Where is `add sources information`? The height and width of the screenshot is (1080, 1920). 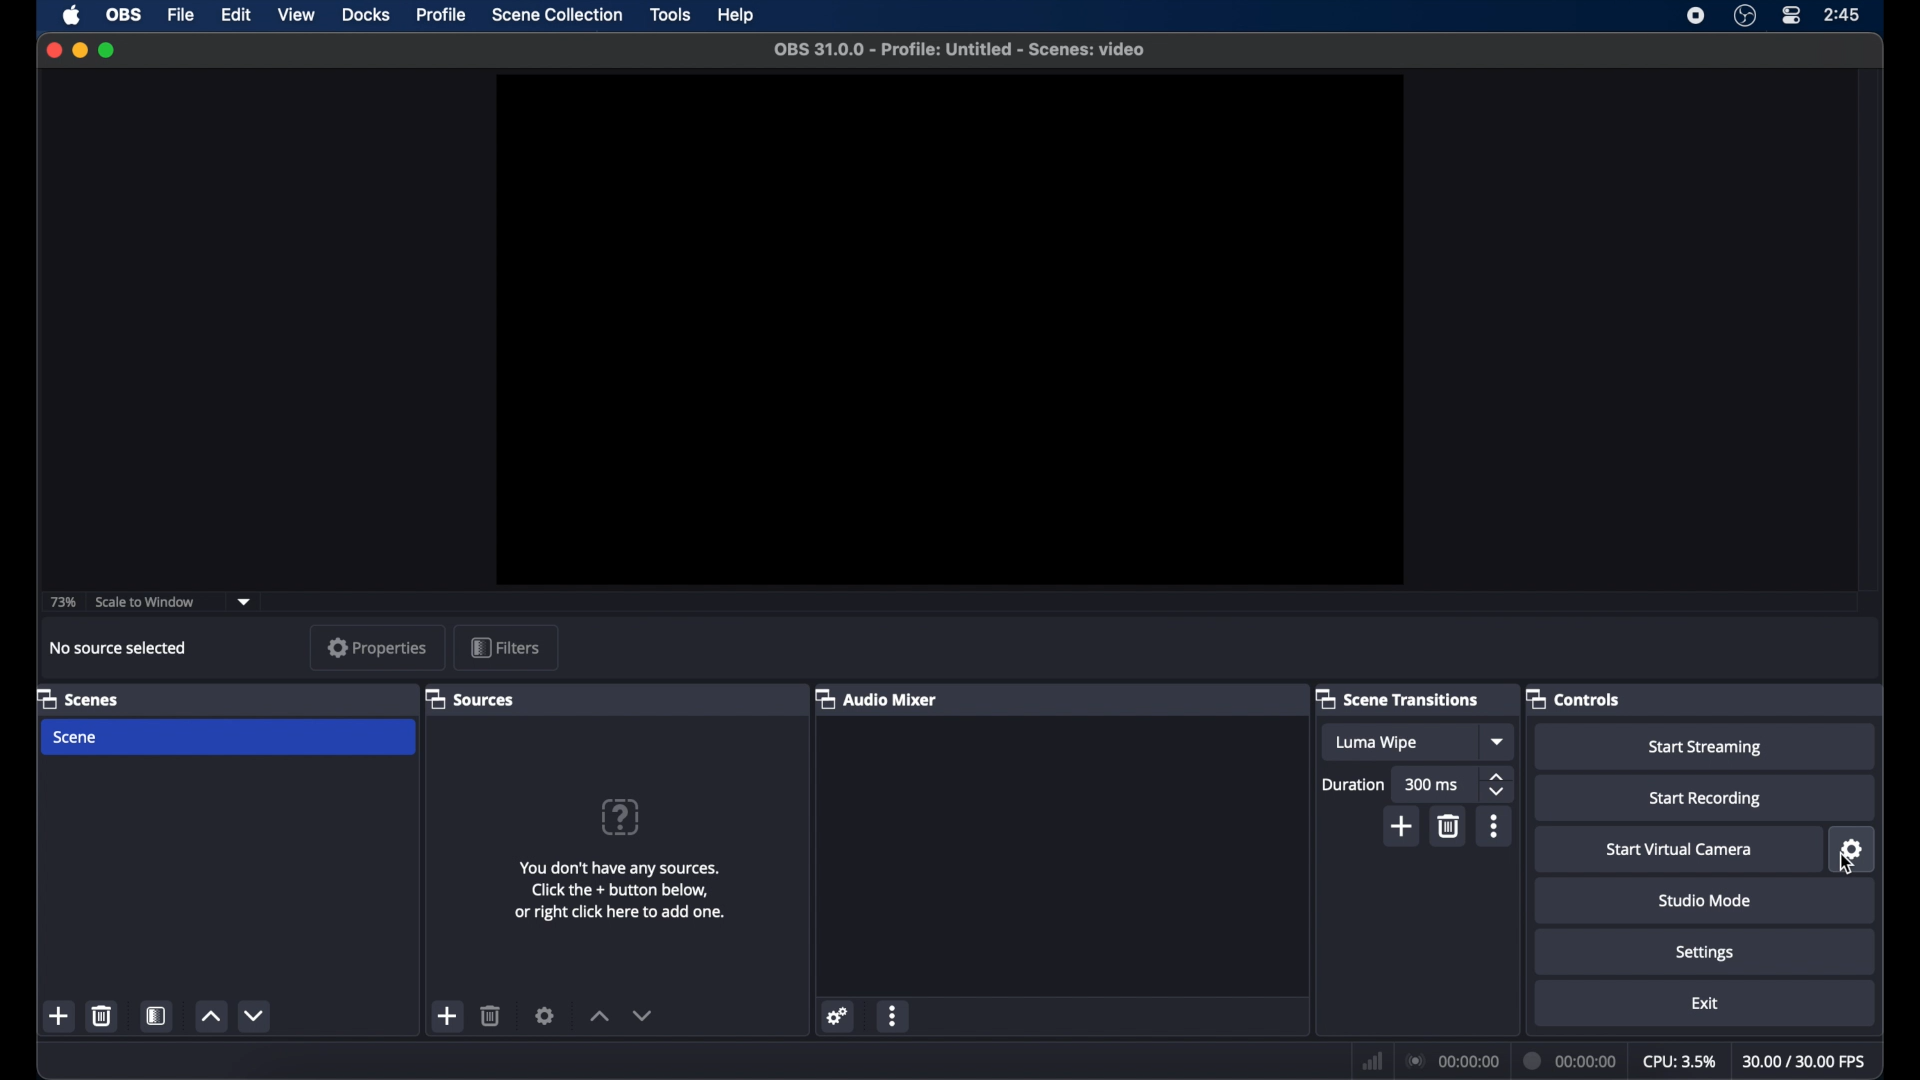 add sources information is located at coordinates (619, 890).